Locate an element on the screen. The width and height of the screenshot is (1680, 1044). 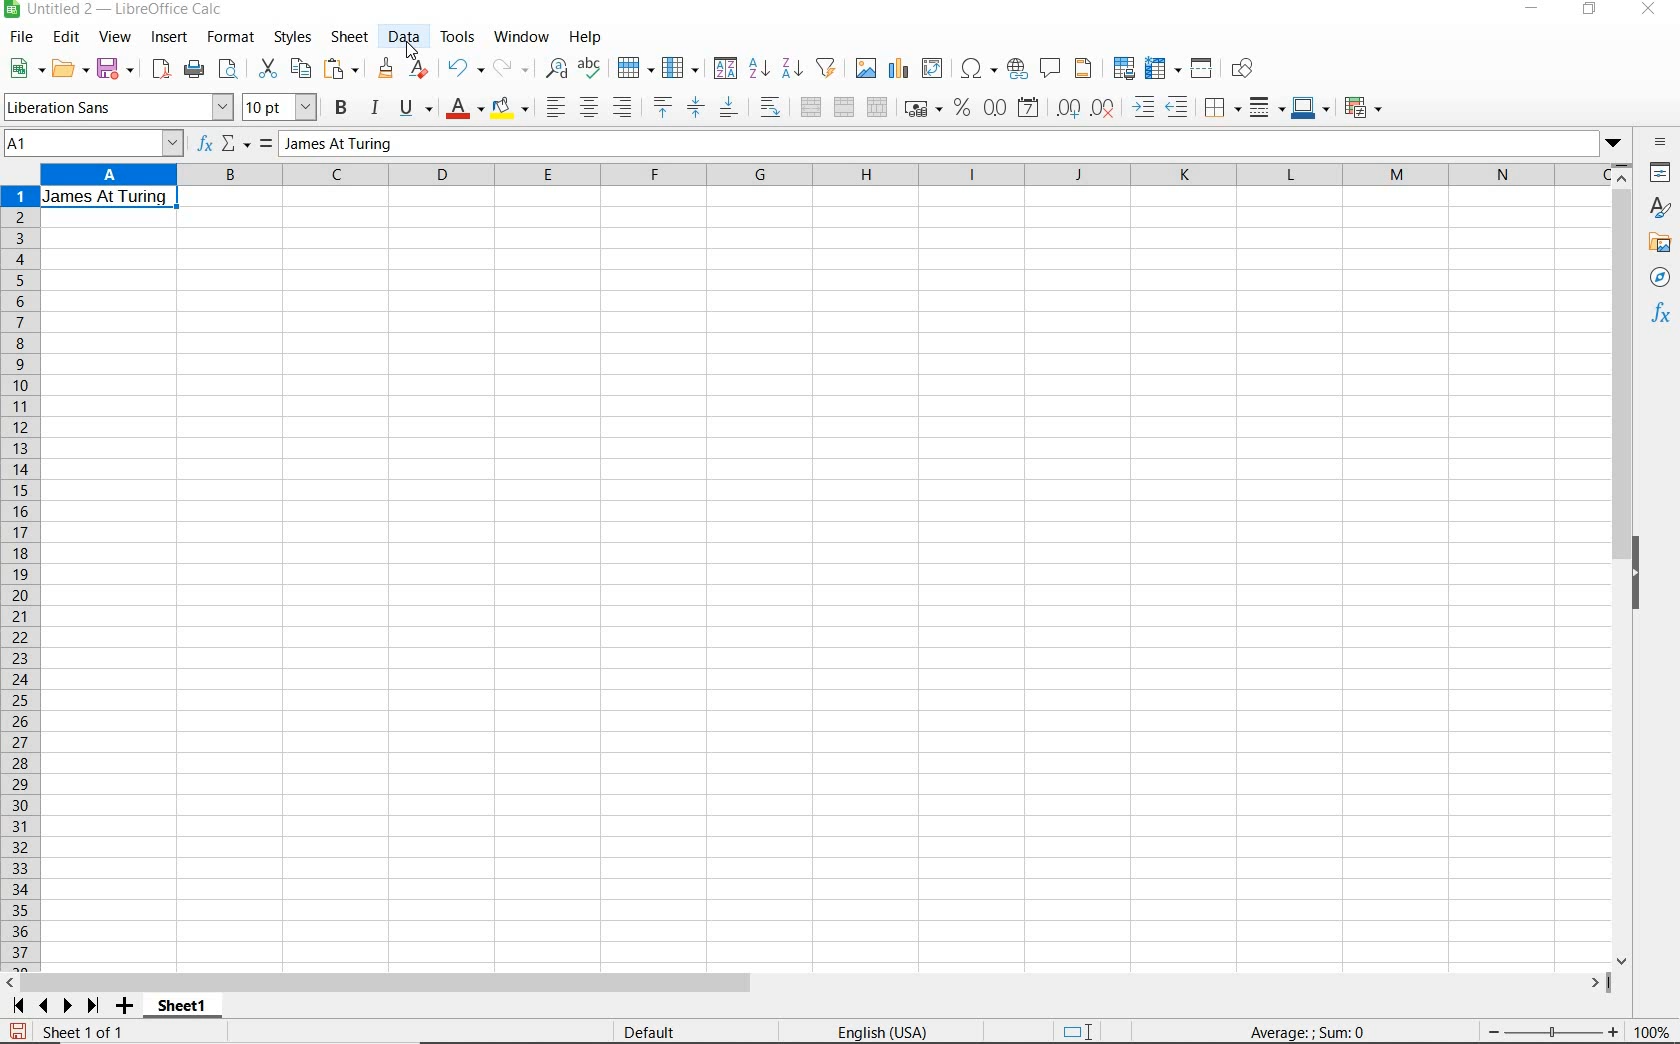
show draw functions is located at coordinates (1248, 71).